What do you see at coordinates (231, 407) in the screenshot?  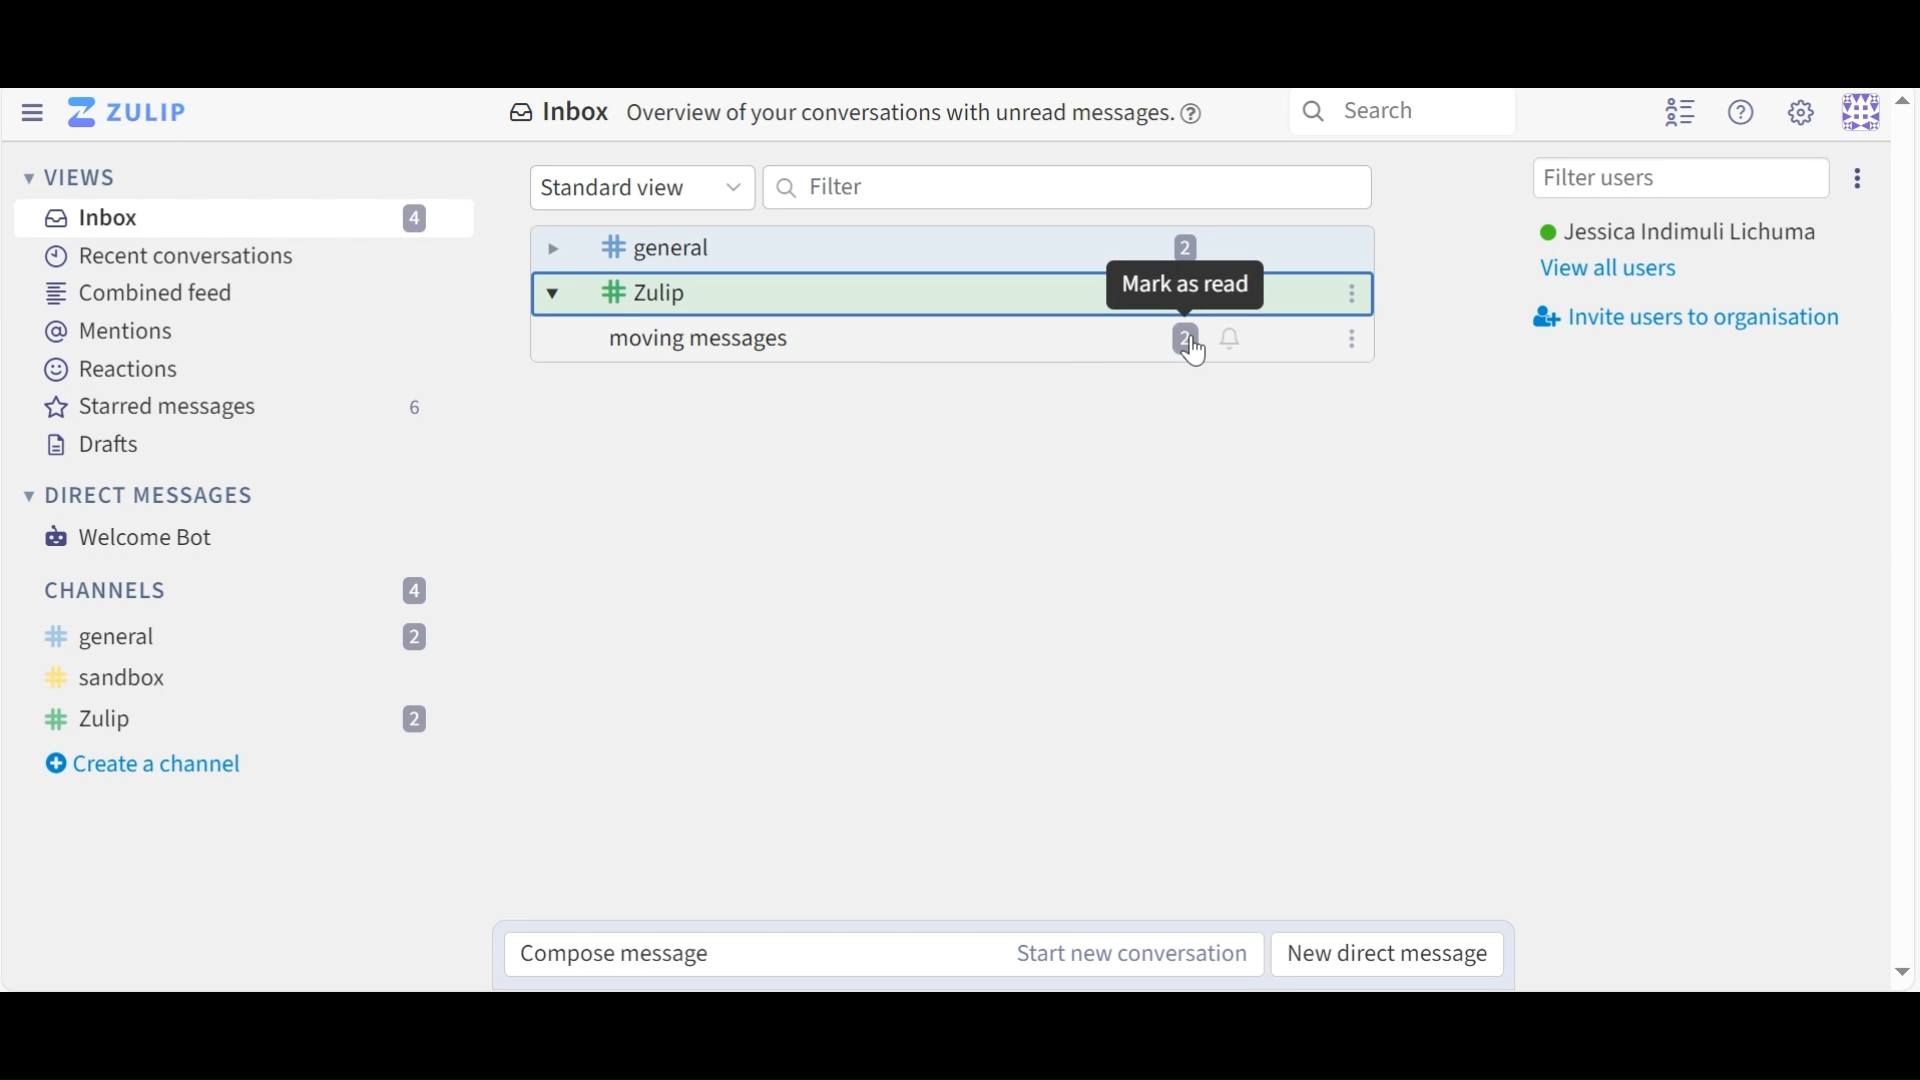 I see `Starred` at bounding box center [231, 407].